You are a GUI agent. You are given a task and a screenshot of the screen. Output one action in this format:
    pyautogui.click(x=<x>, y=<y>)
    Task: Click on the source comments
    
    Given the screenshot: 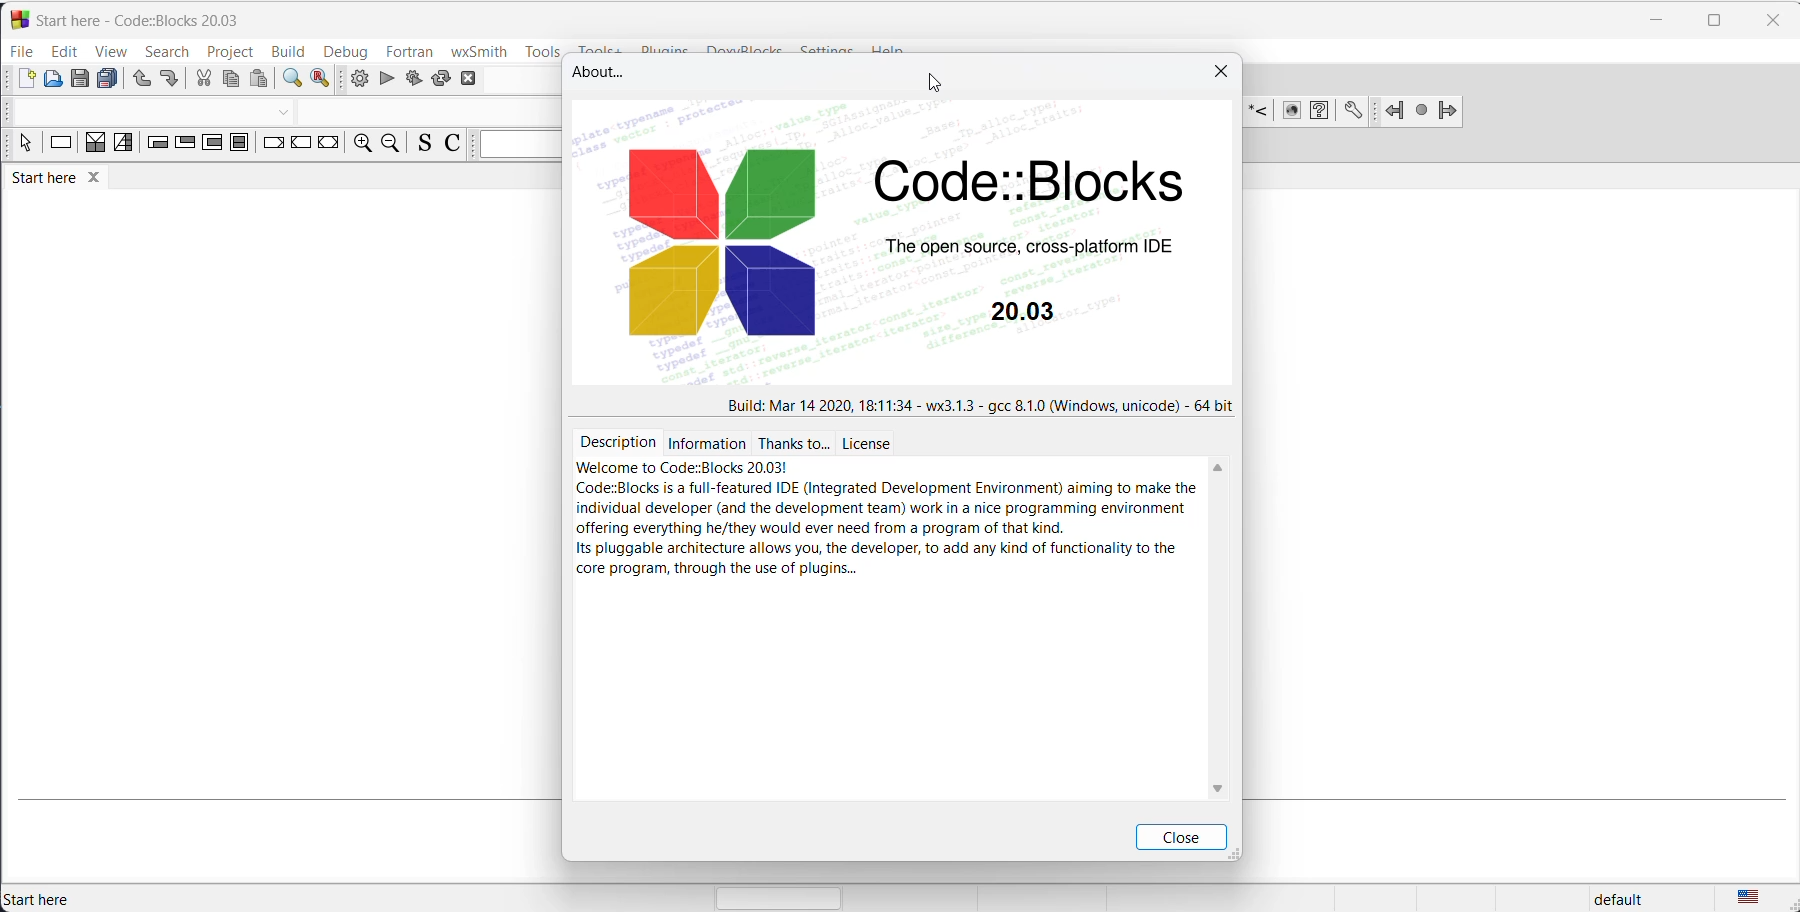 What is the action you would take?
    pyautogui.click(x=422, y=145)
    